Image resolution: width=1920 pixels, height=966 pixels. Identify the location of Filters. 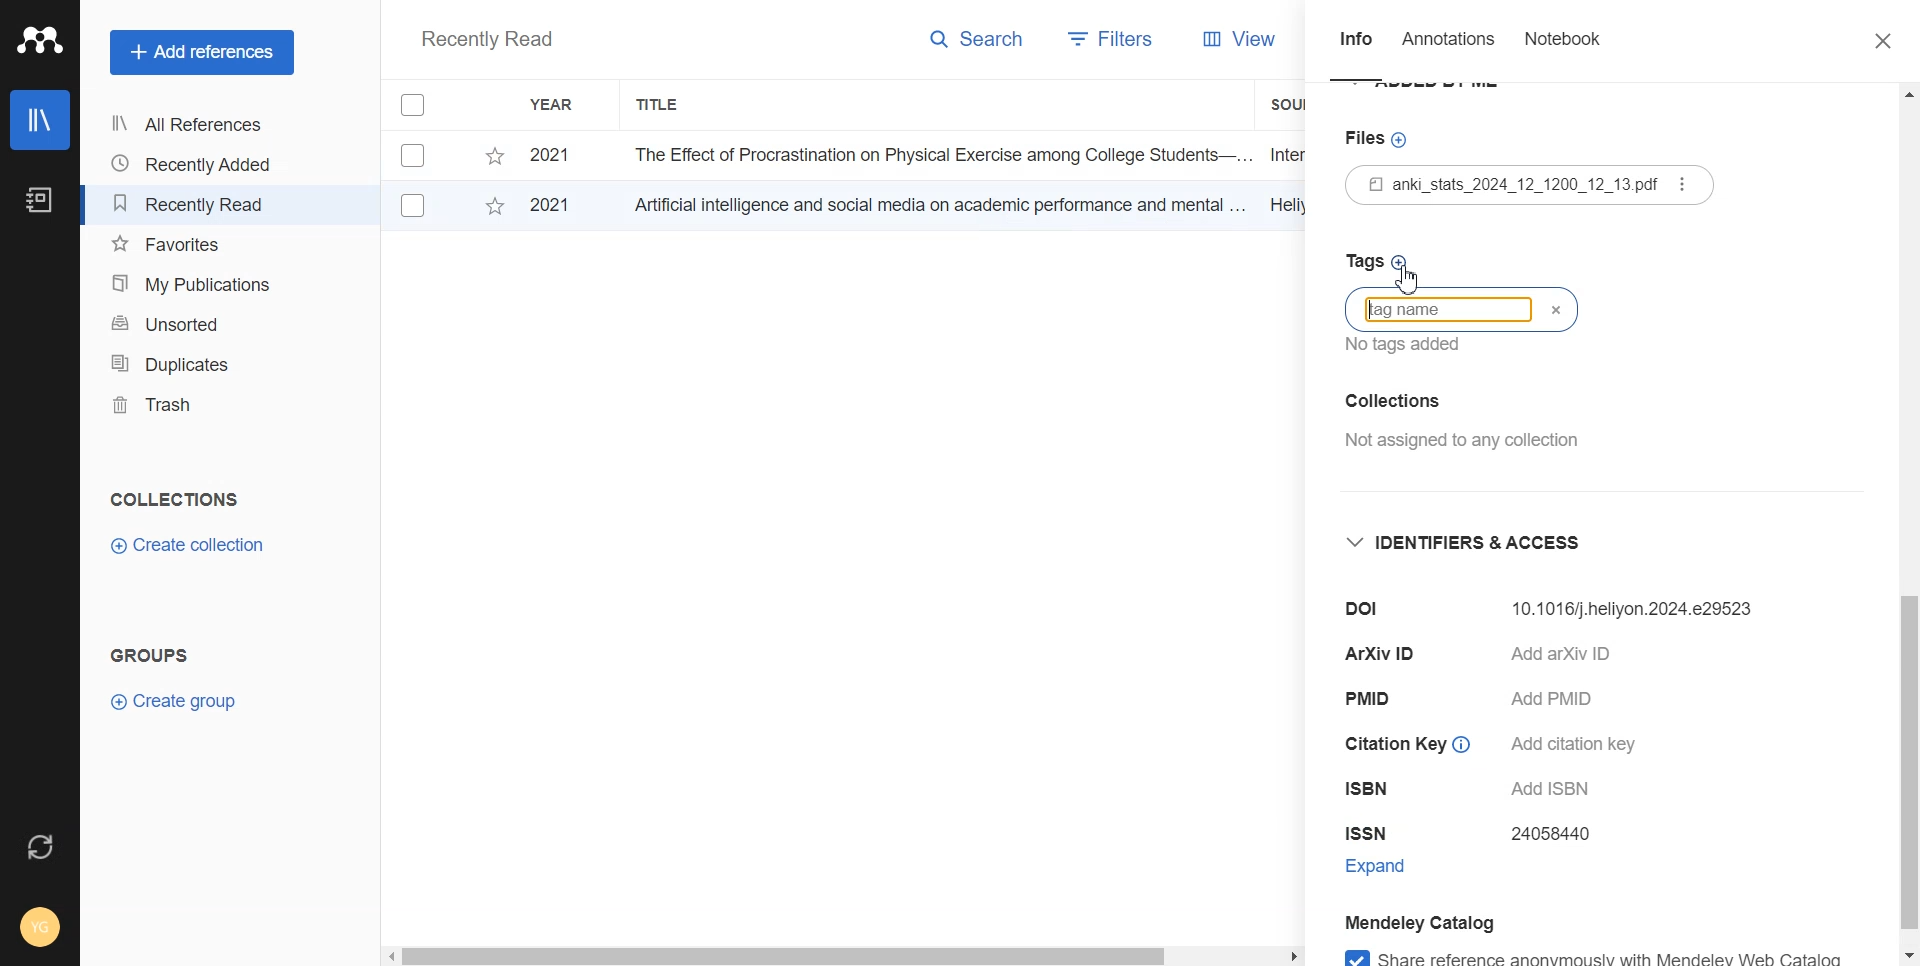
(1103, 41).